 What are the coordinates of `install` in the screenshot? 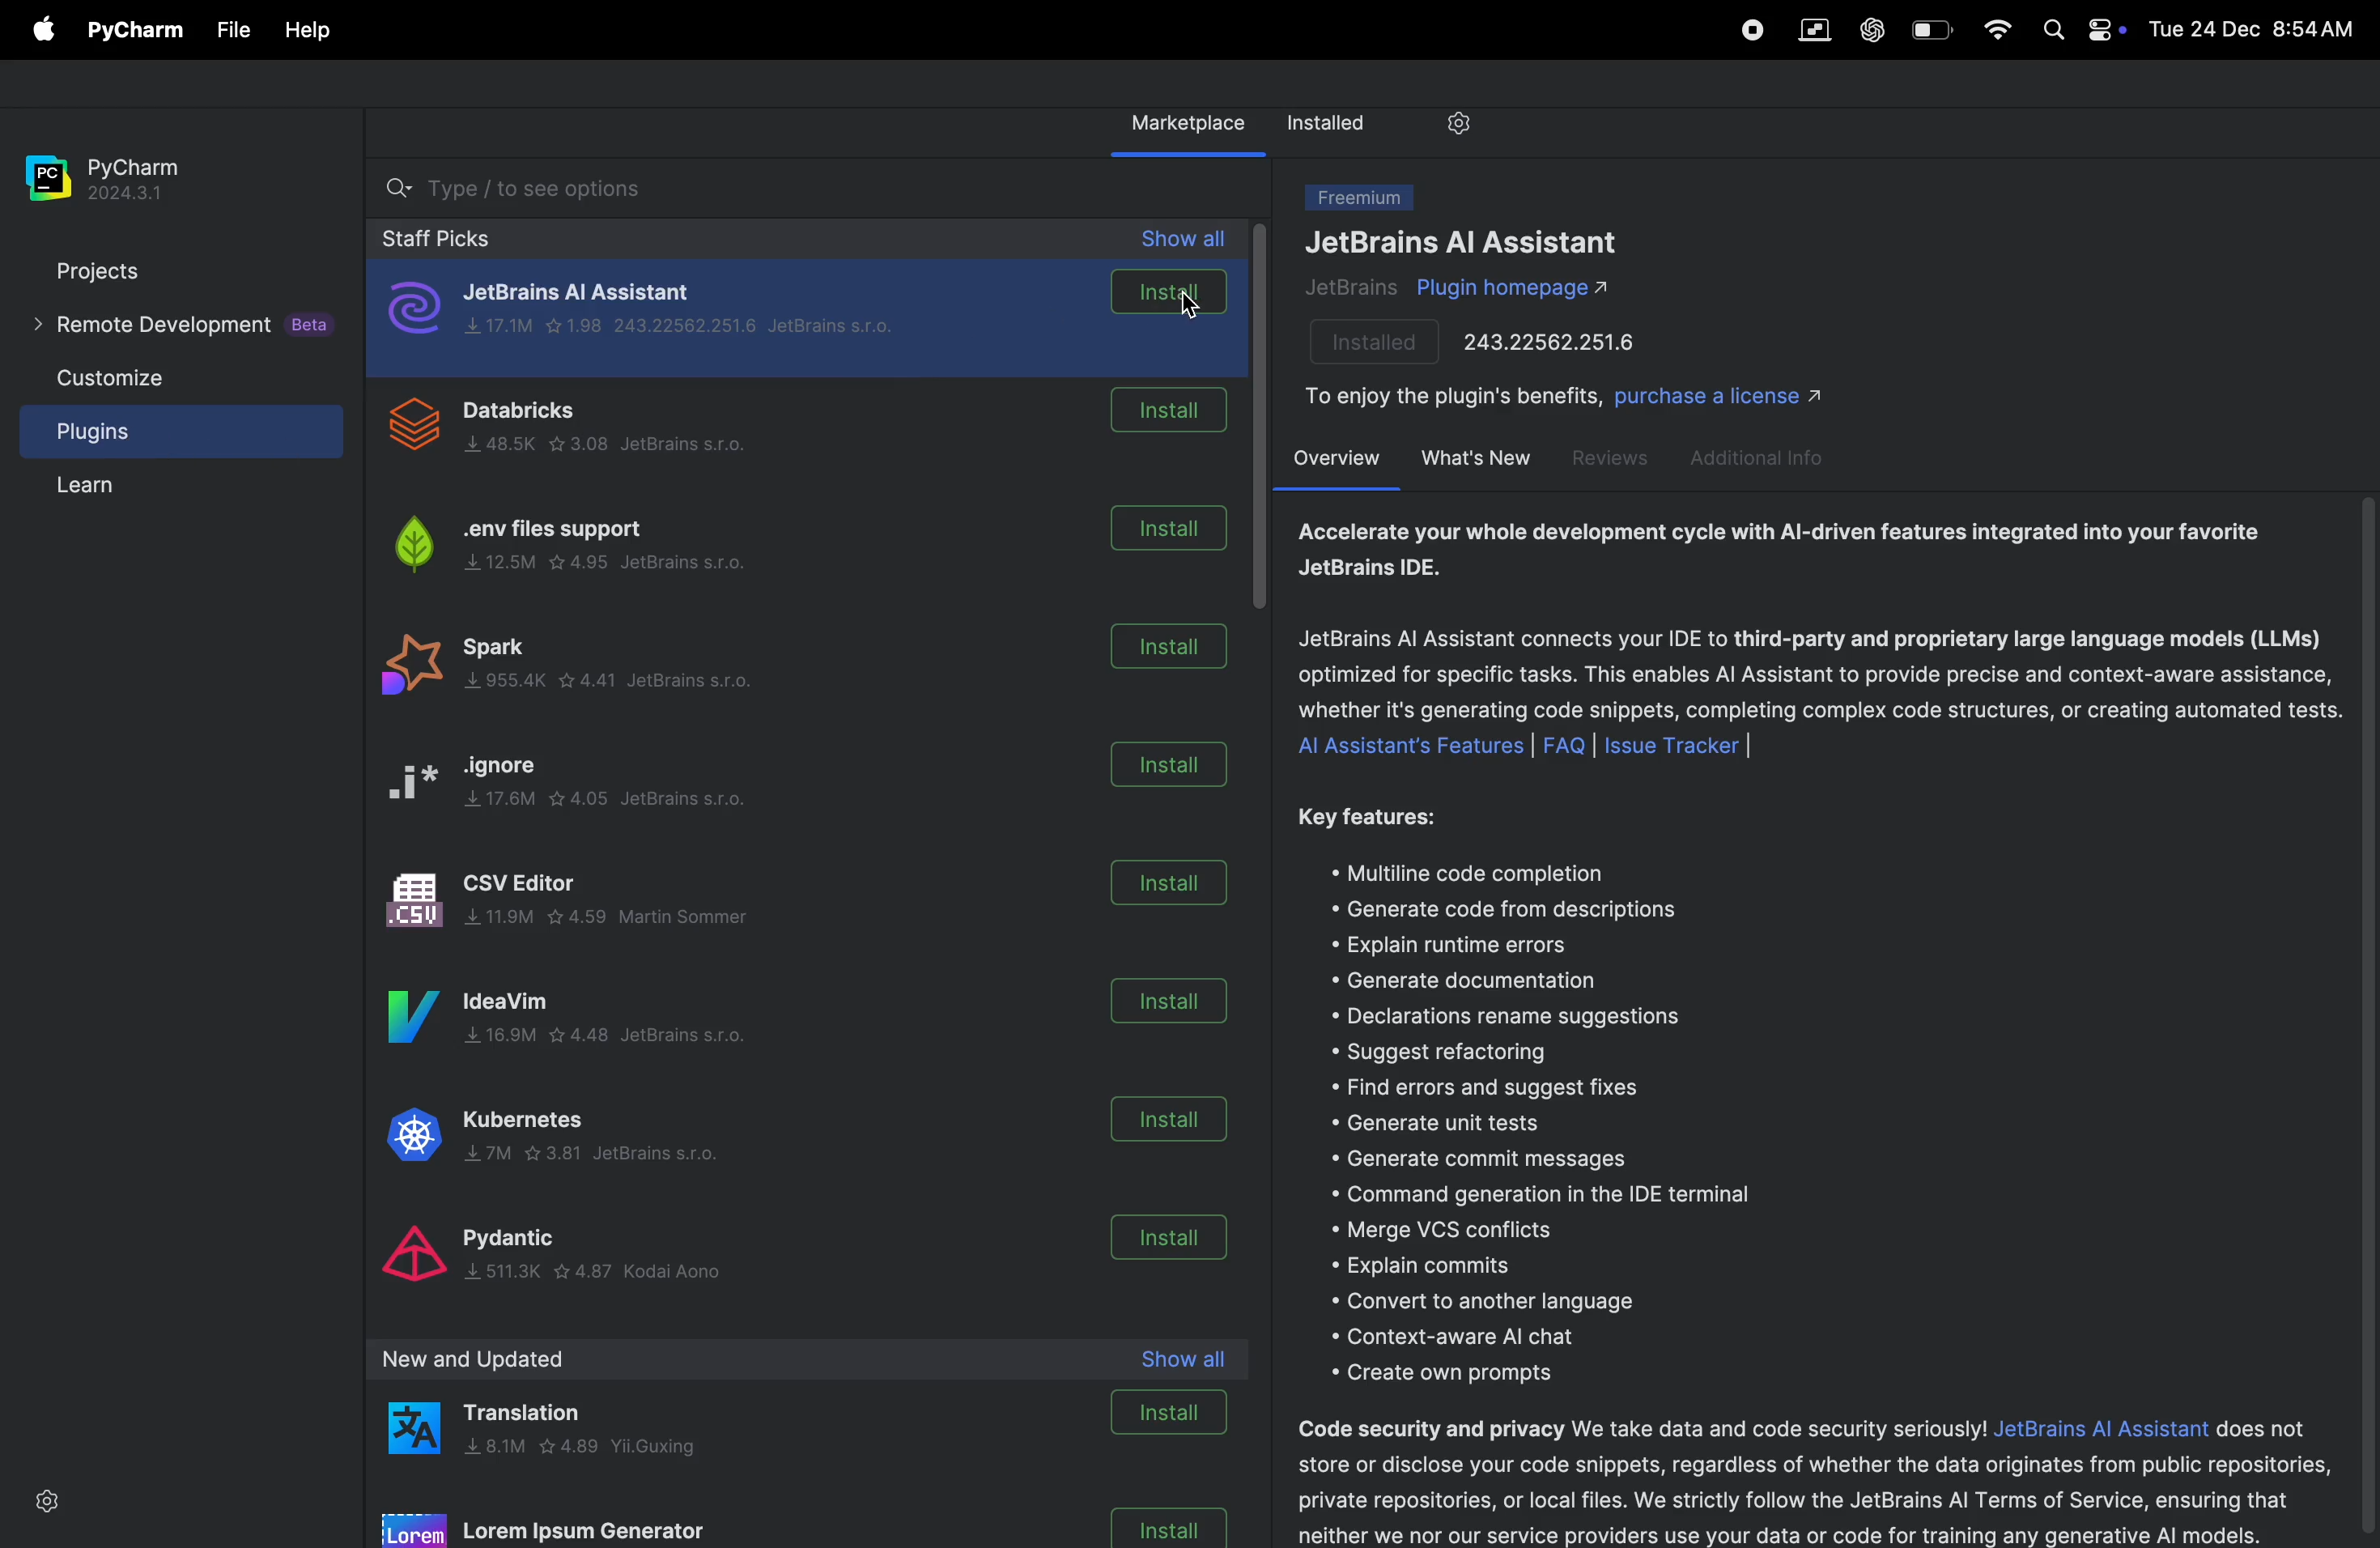 It's located at (1165, 765).